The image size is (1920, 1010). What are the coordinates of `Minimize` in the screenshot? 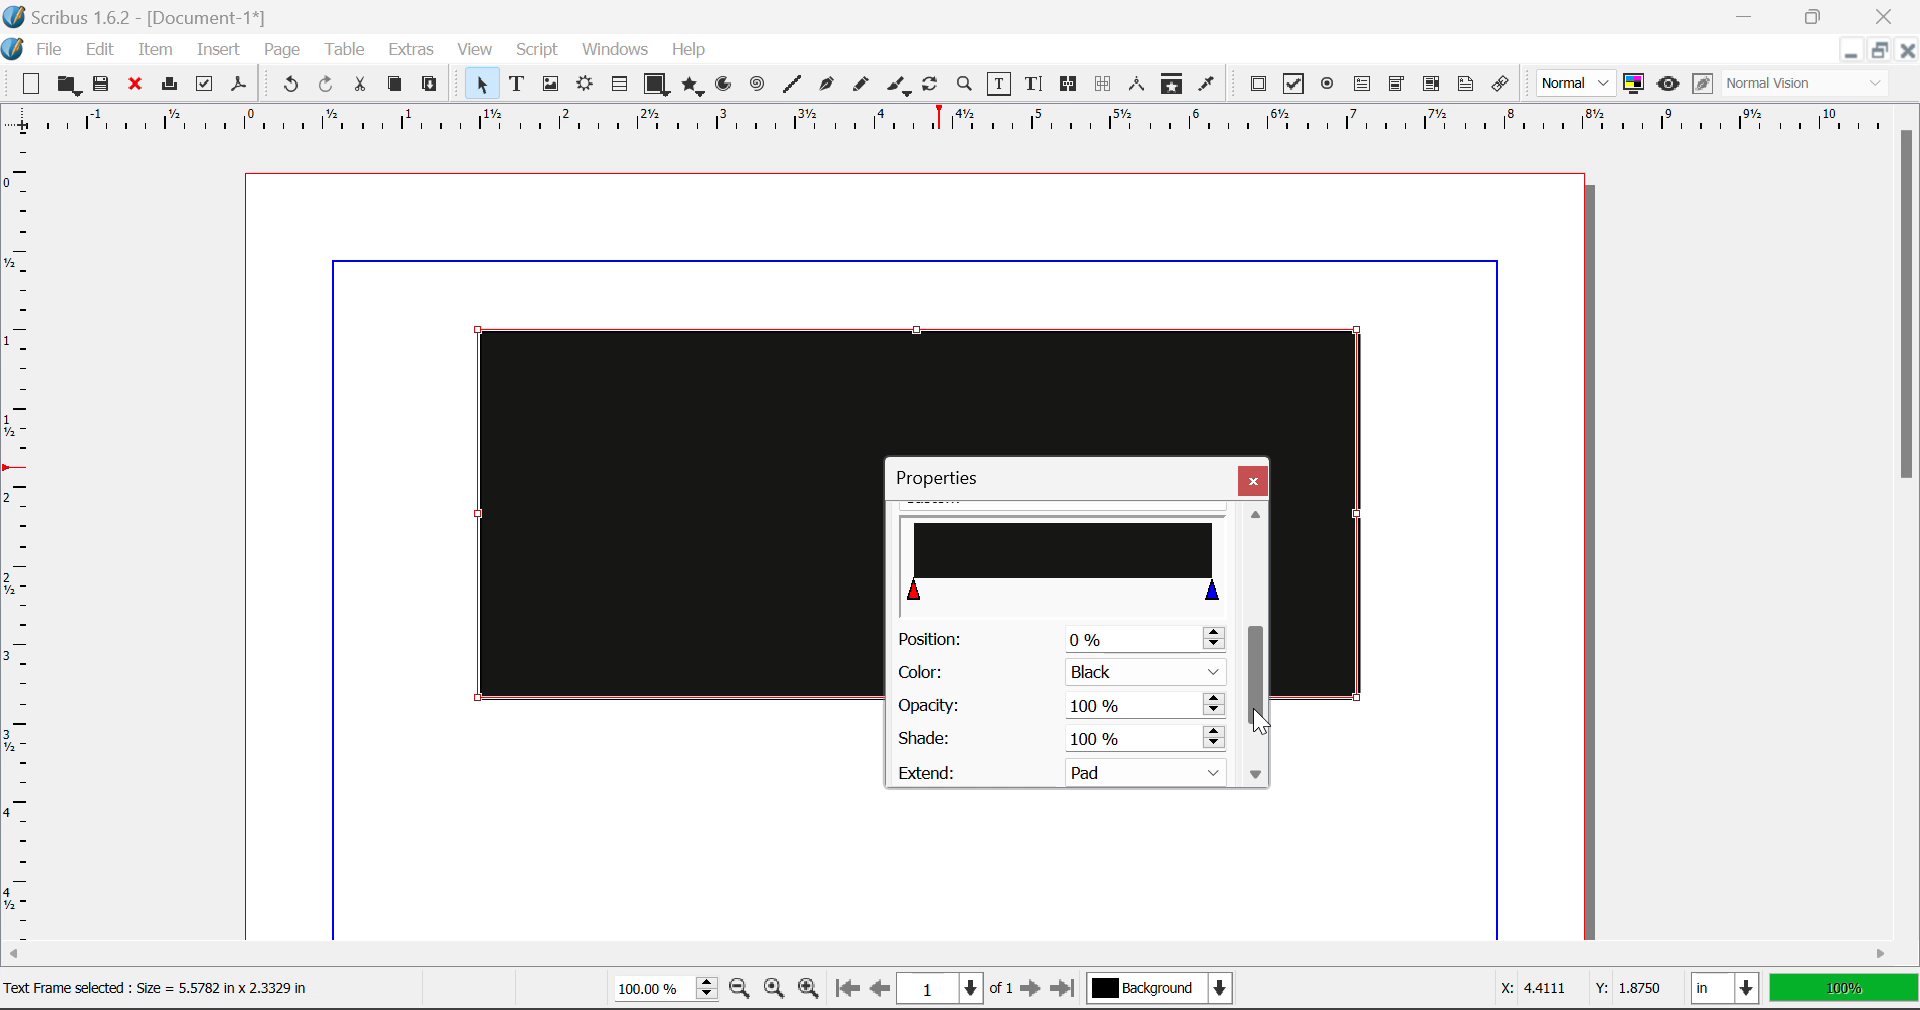 It's located at (1814, 14).